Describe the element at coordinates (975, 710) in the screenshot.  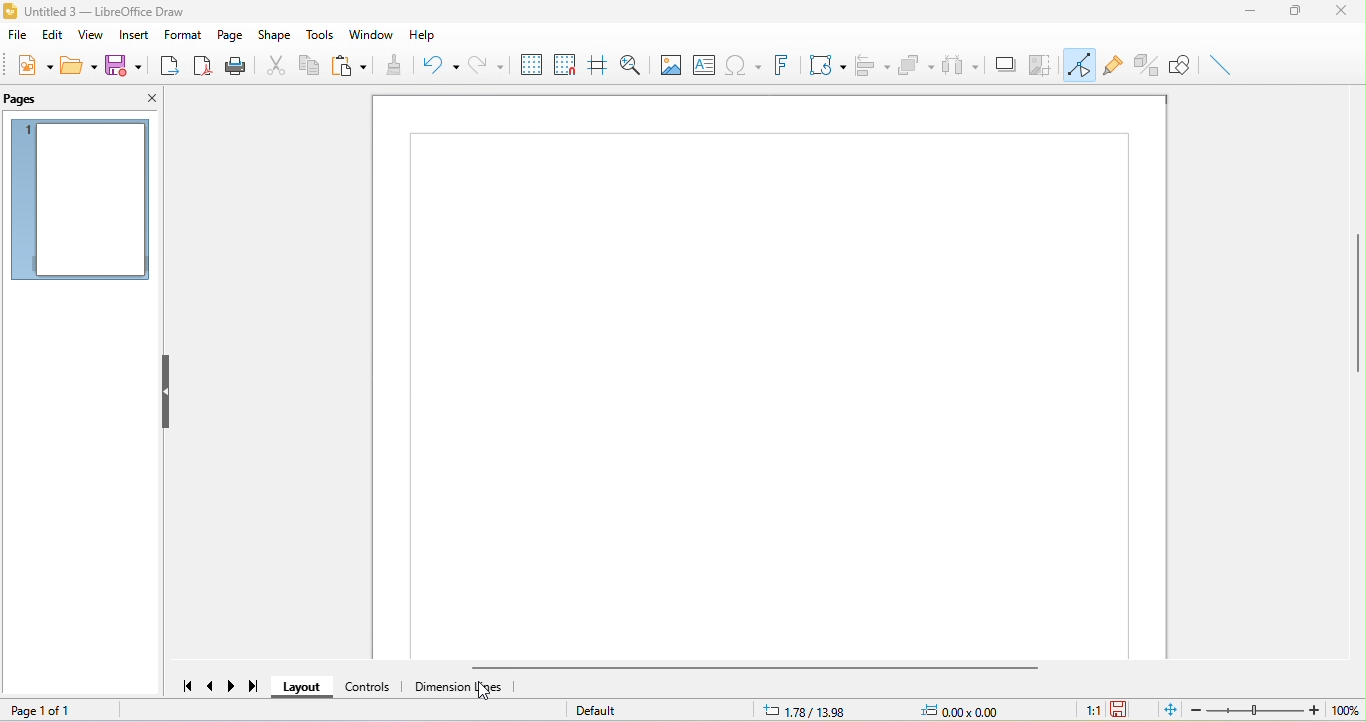
I see `0.00x0.00` at that location.